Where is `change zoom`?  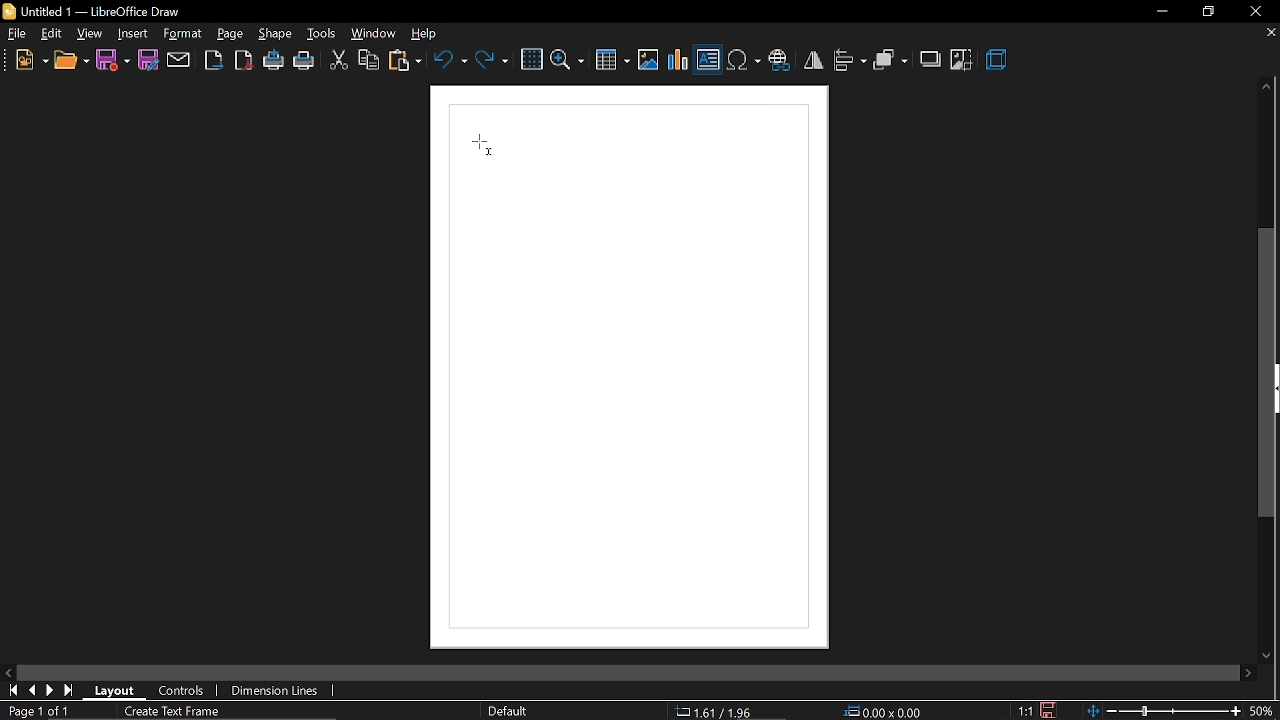 change zoom is located at coordinates (1166, 711).